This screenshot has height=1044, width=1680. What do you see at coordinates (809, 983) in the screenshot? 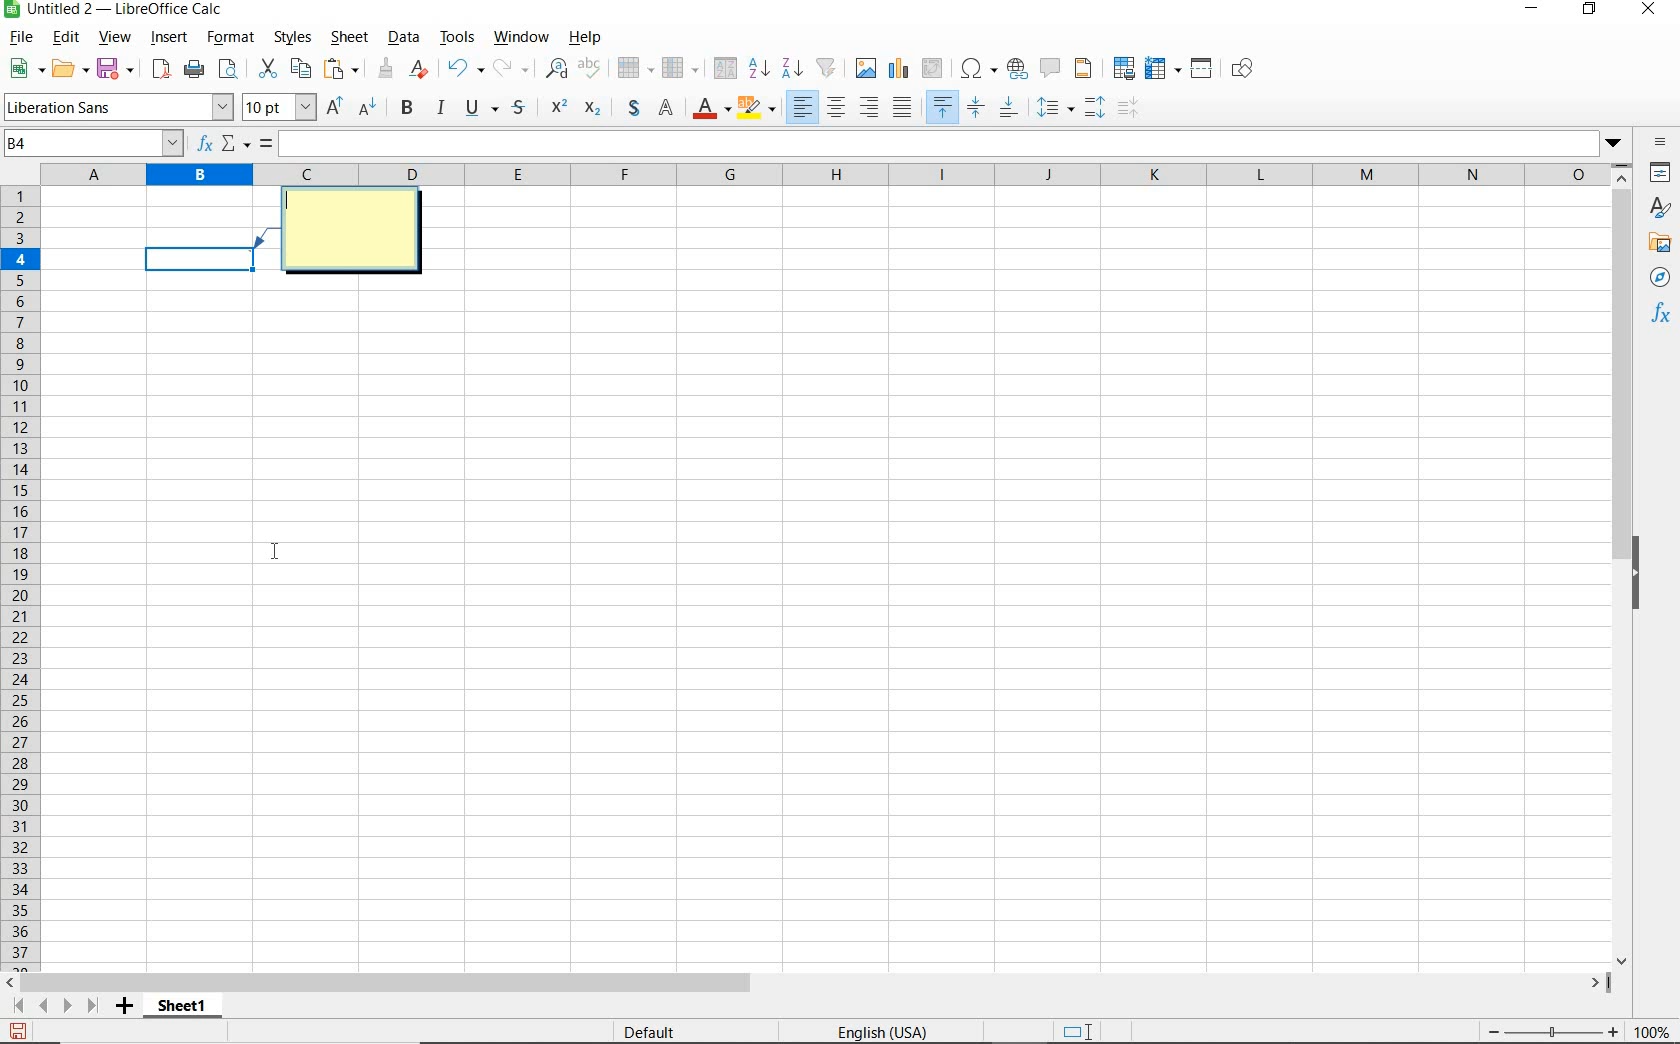
I see `scrollbar` at bounding box center [809, 983].